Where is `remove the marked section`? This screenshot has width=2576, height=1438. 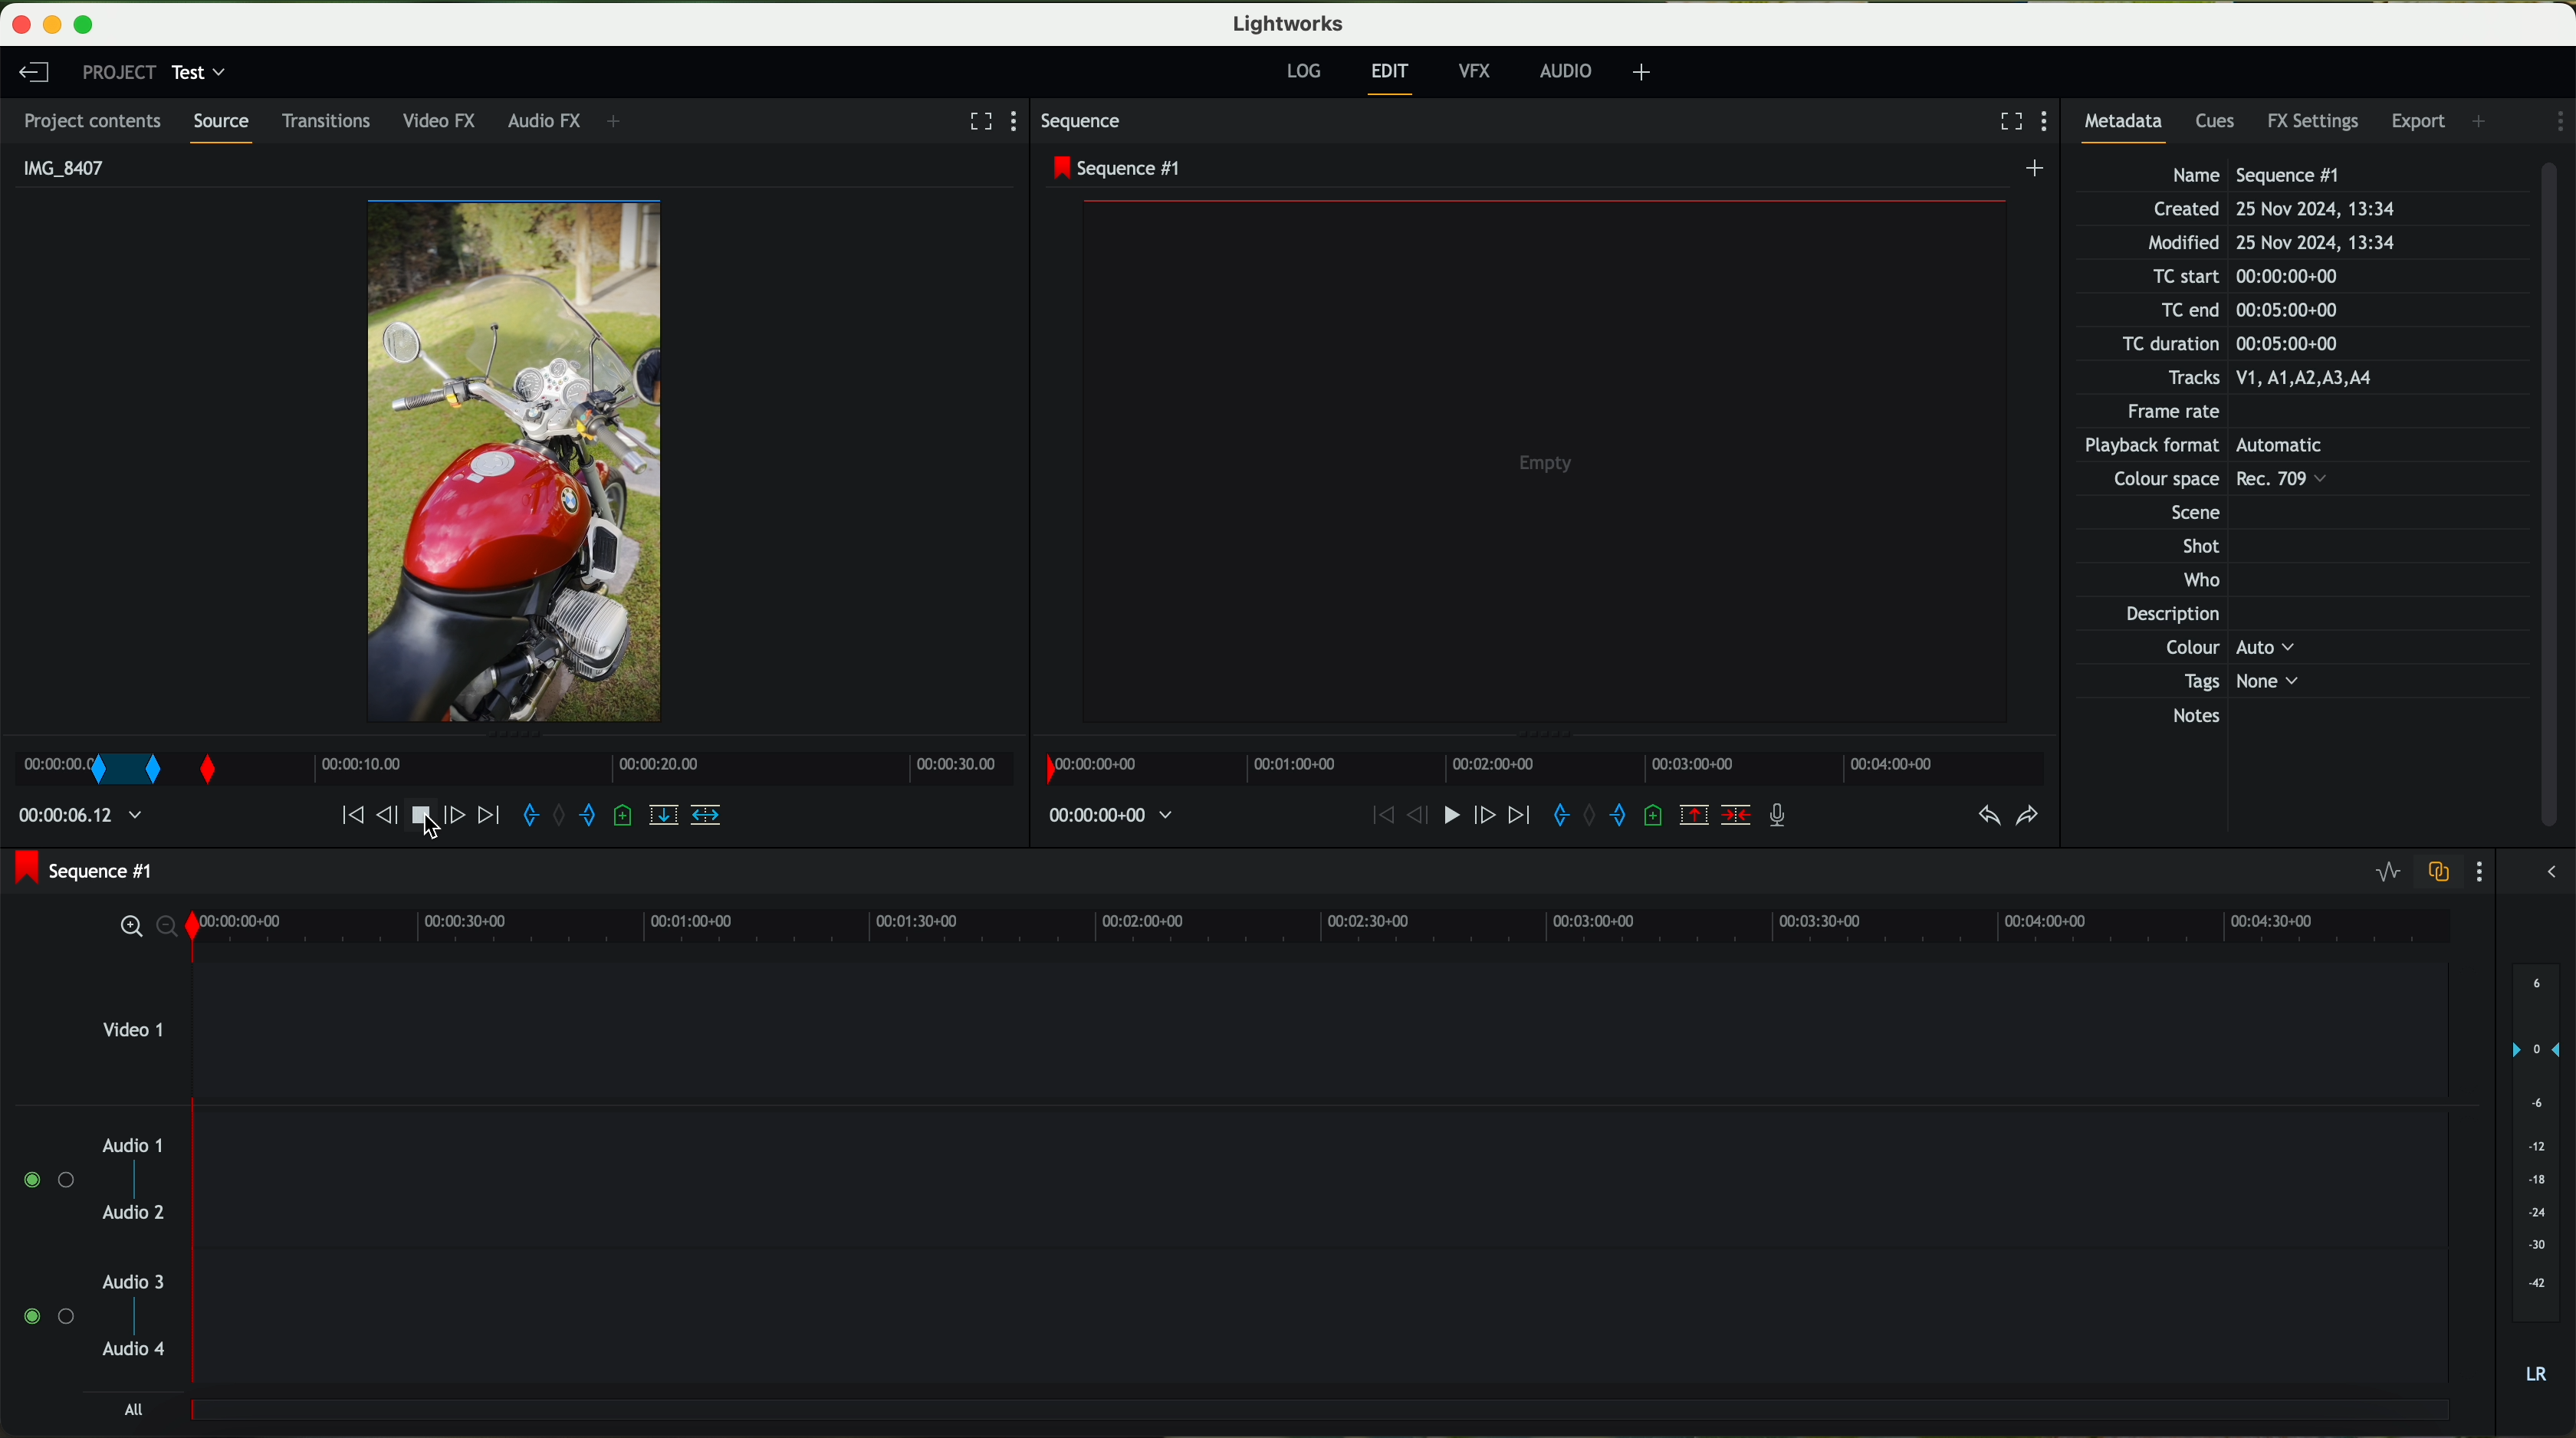
remove the marked section is located at coordinates (1696, 817).